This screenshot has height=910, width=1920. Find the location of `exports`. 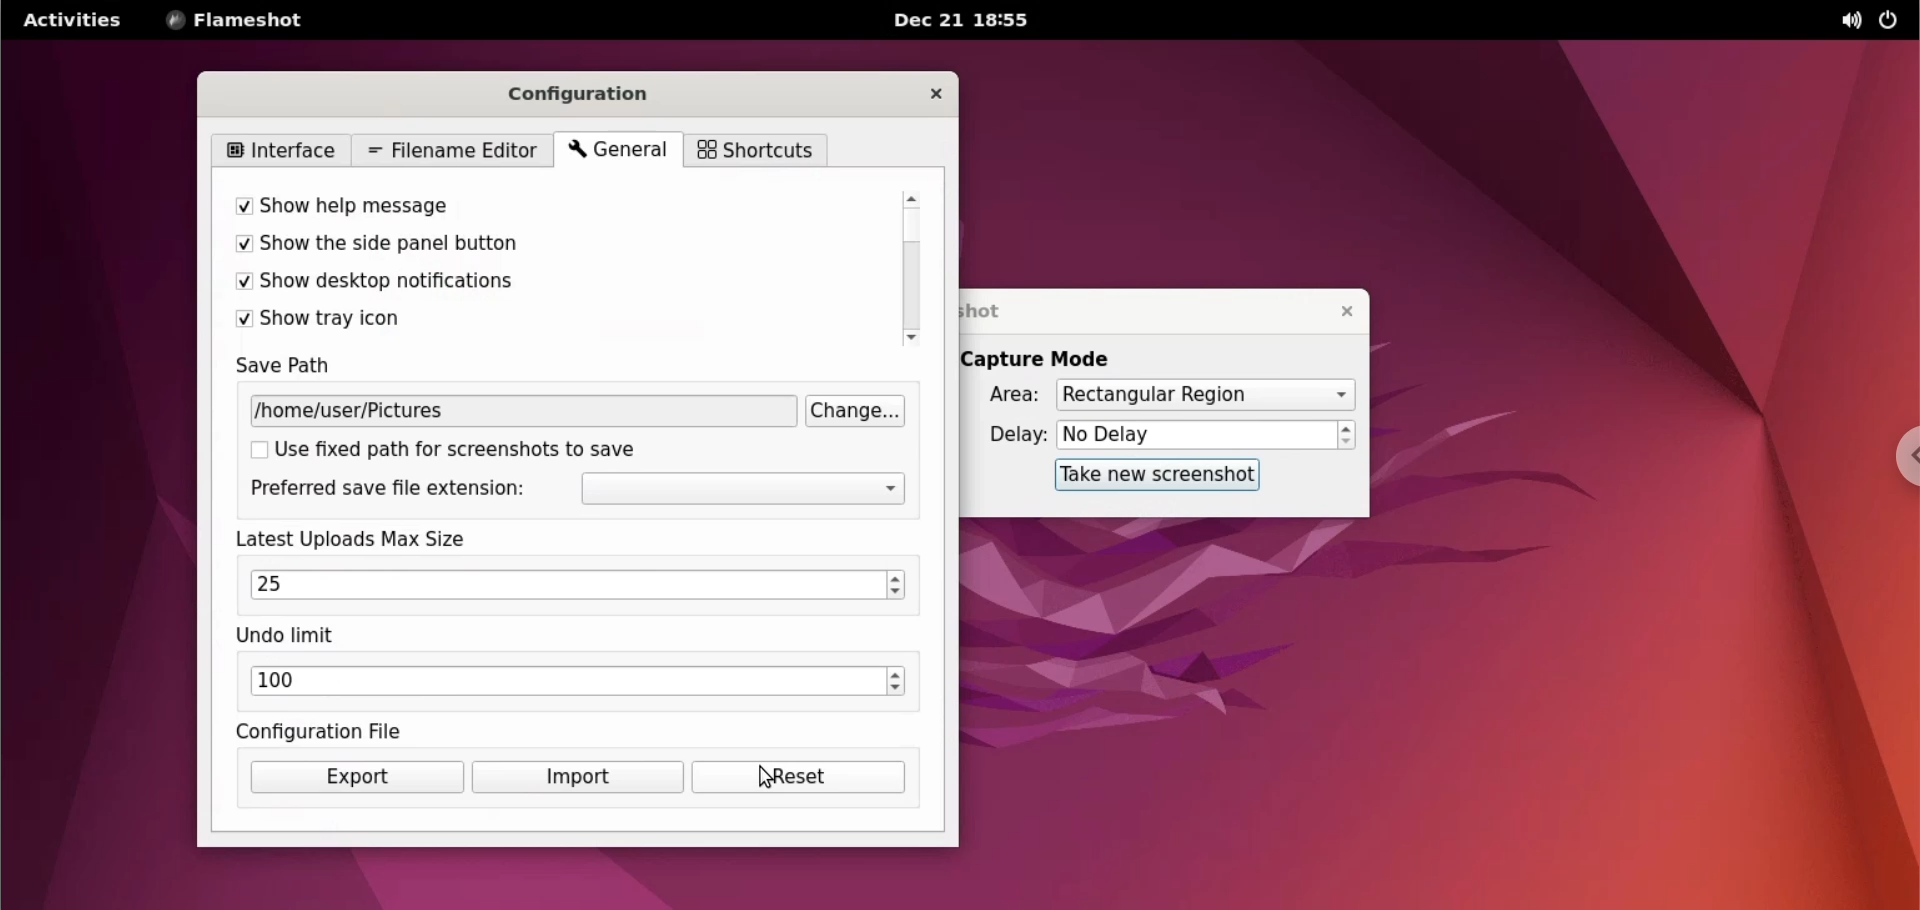

exports is located at coordinates (356, 778).